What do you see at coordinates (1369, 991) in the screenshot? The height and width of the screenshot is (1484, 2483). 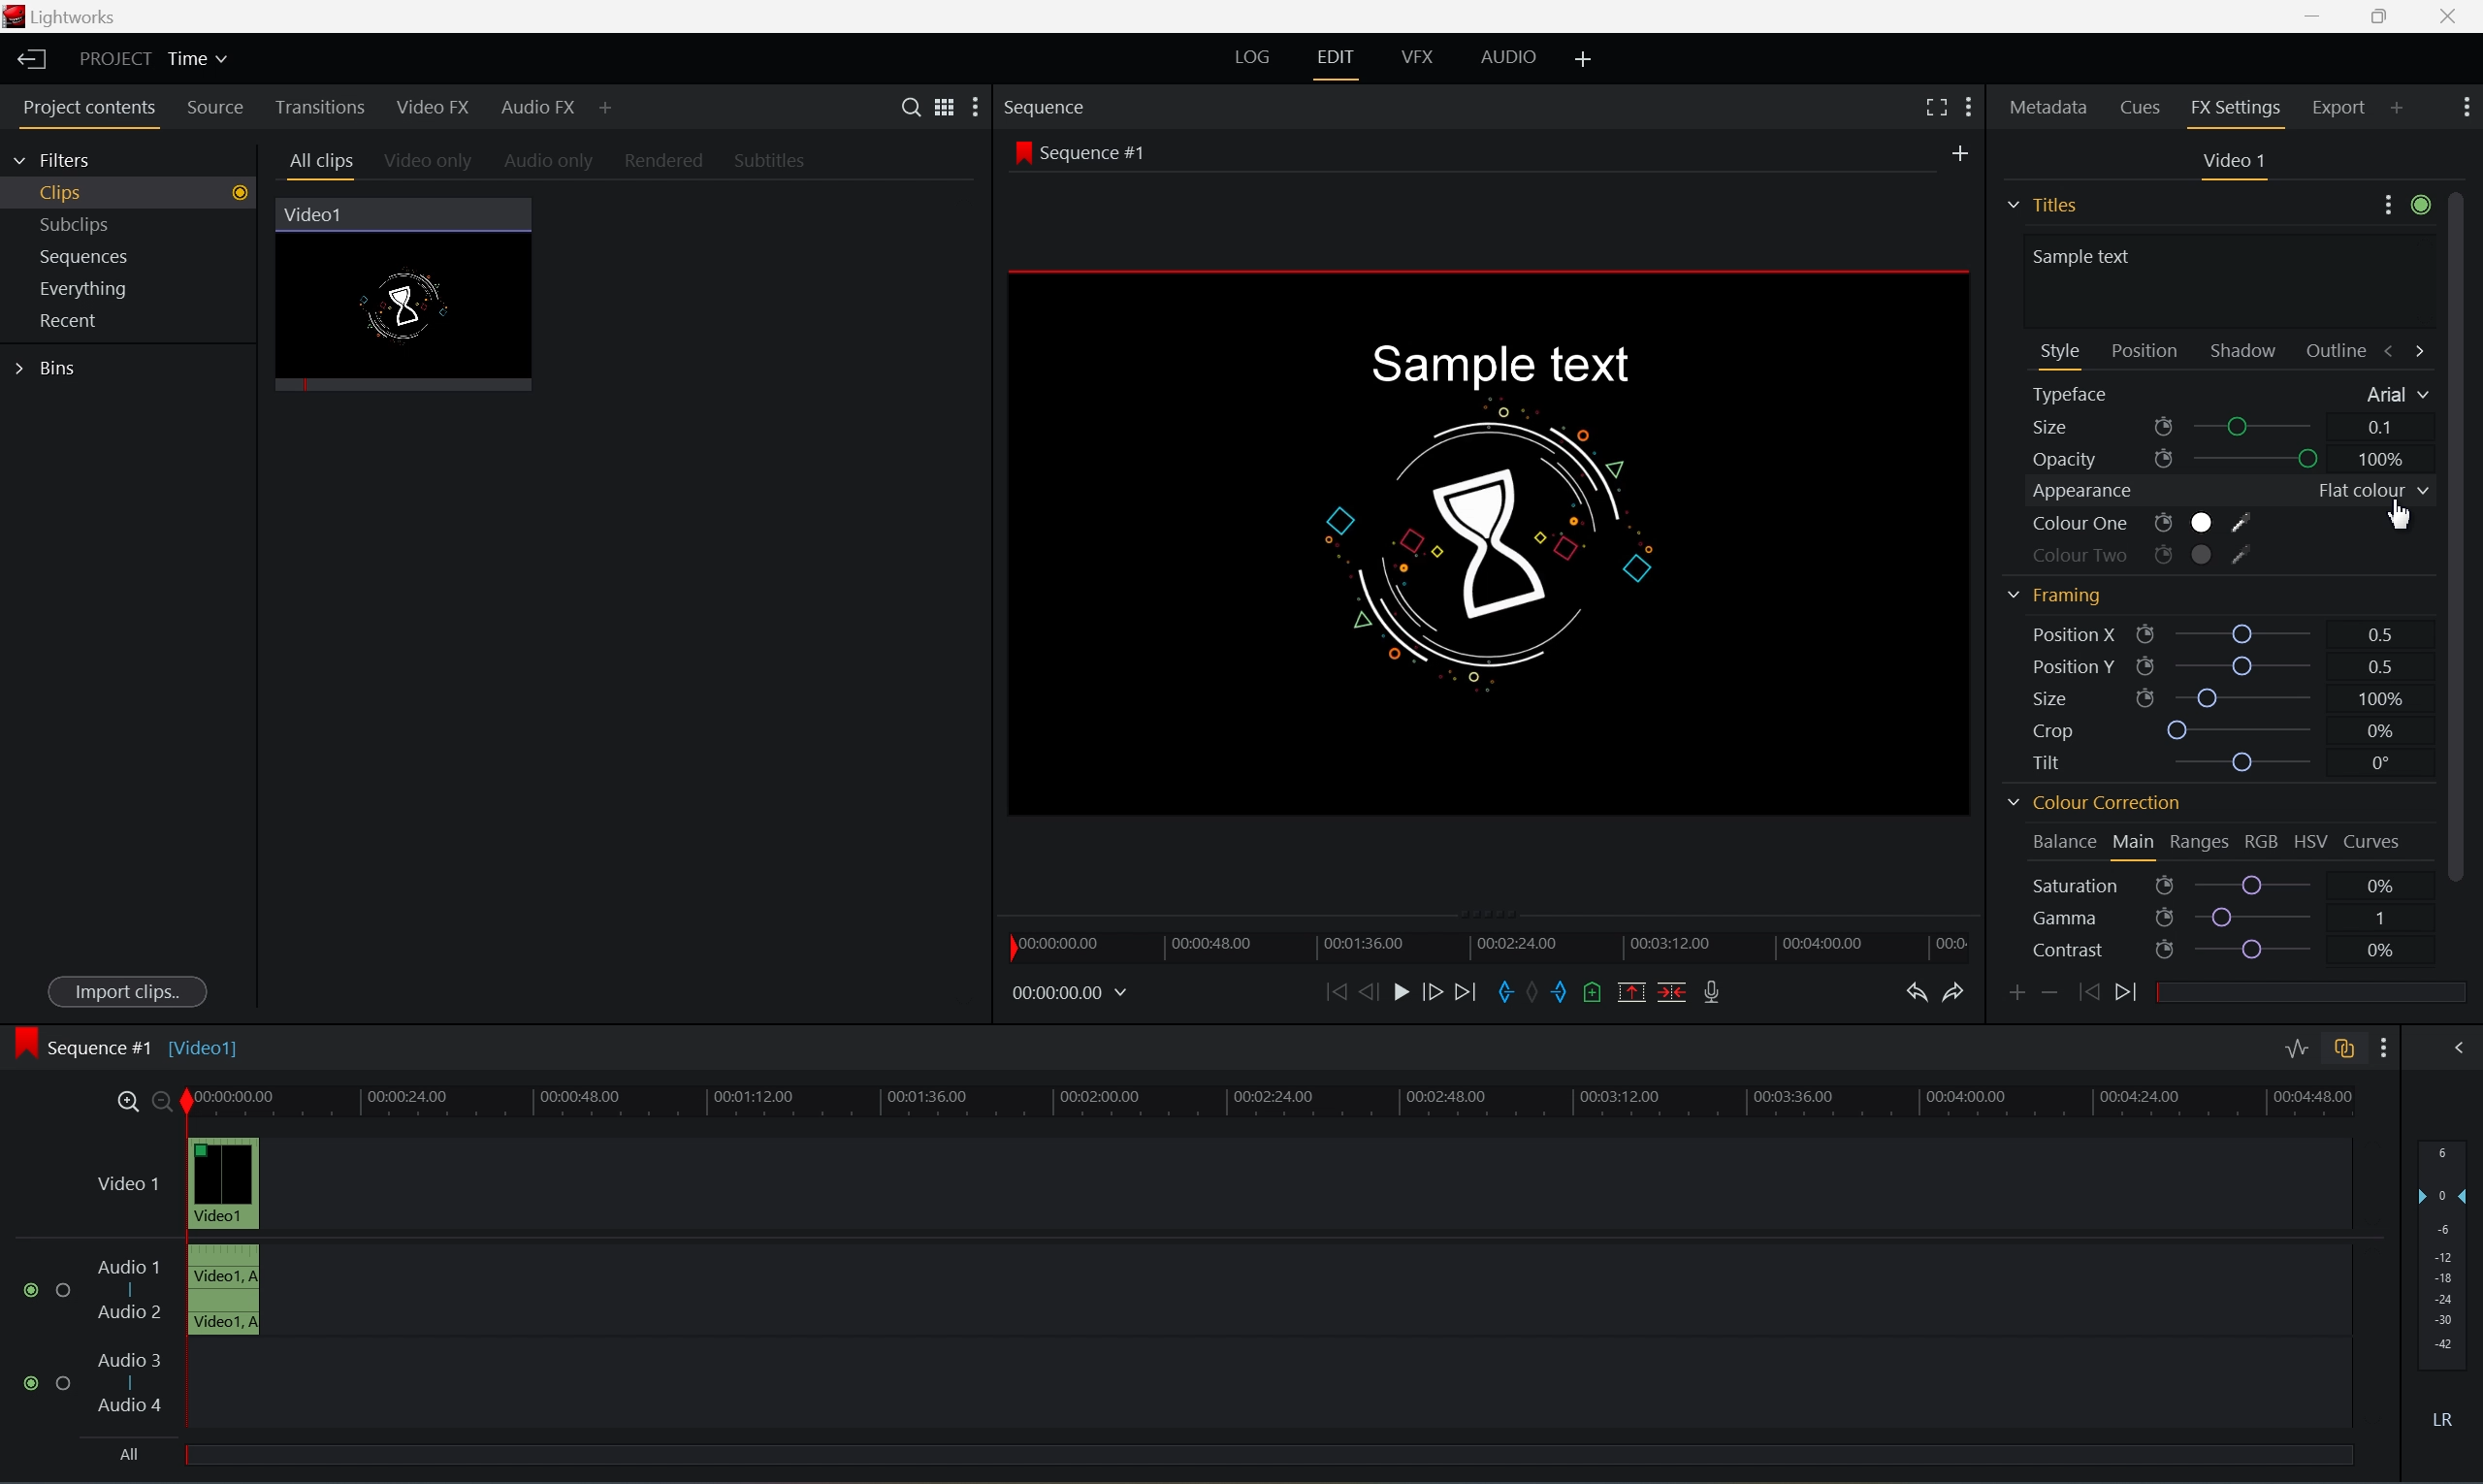 I see `move one frame back` at bounding box center [1369, 991].